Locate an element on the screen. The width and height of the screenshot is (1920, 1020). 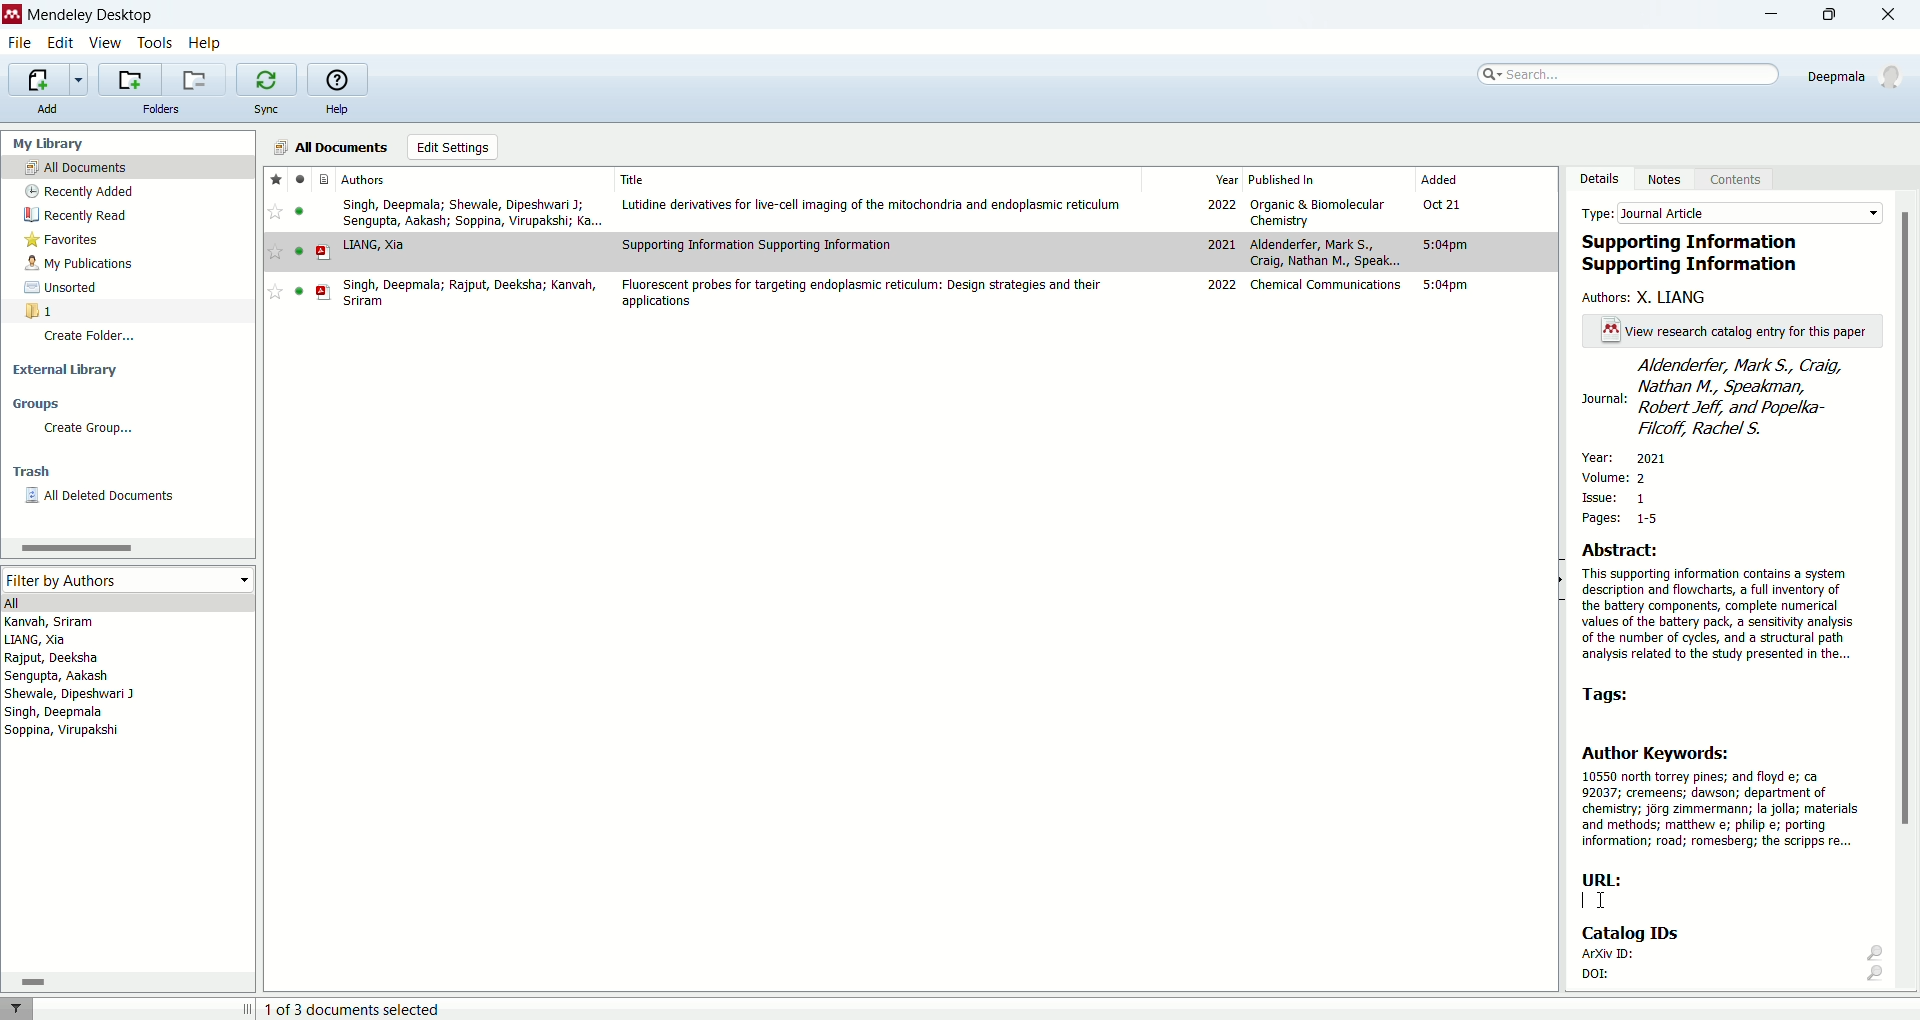
create a new folder is located at coordinates (129, 80).